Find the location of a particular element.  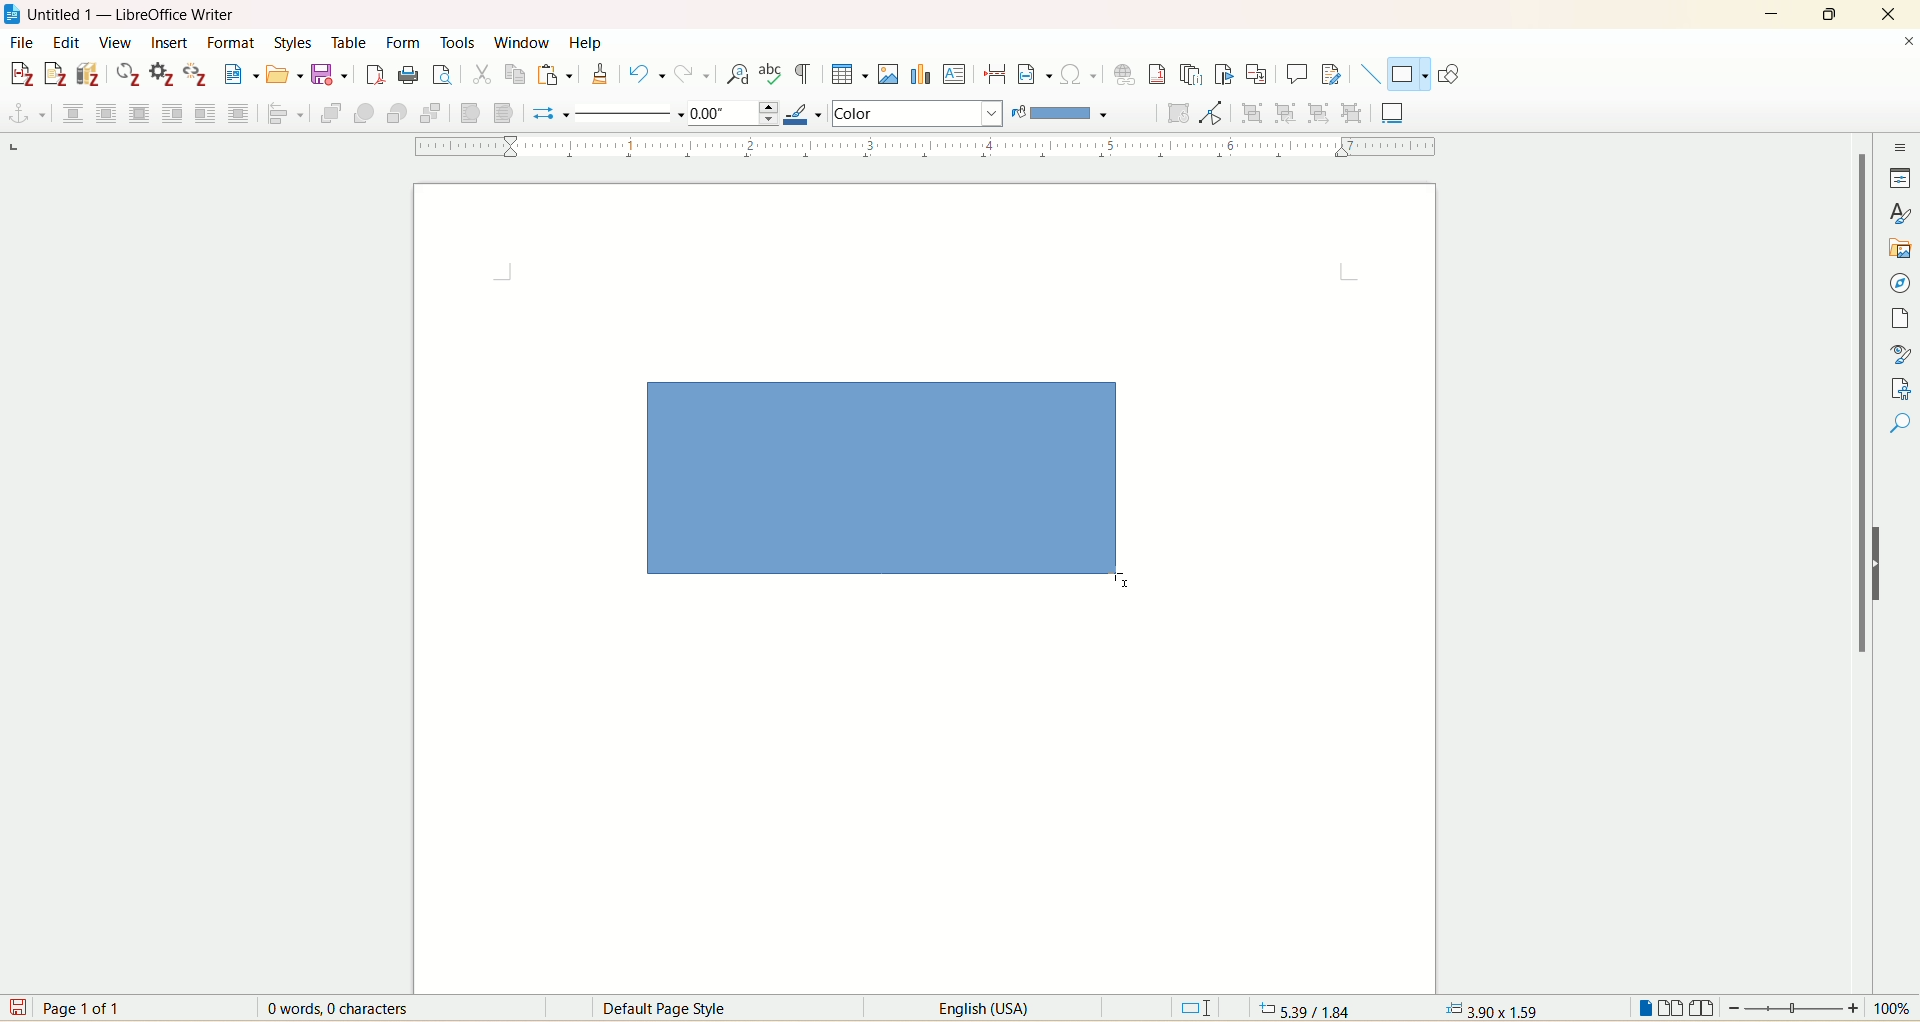

refresh is located at coordinates (129, 75).